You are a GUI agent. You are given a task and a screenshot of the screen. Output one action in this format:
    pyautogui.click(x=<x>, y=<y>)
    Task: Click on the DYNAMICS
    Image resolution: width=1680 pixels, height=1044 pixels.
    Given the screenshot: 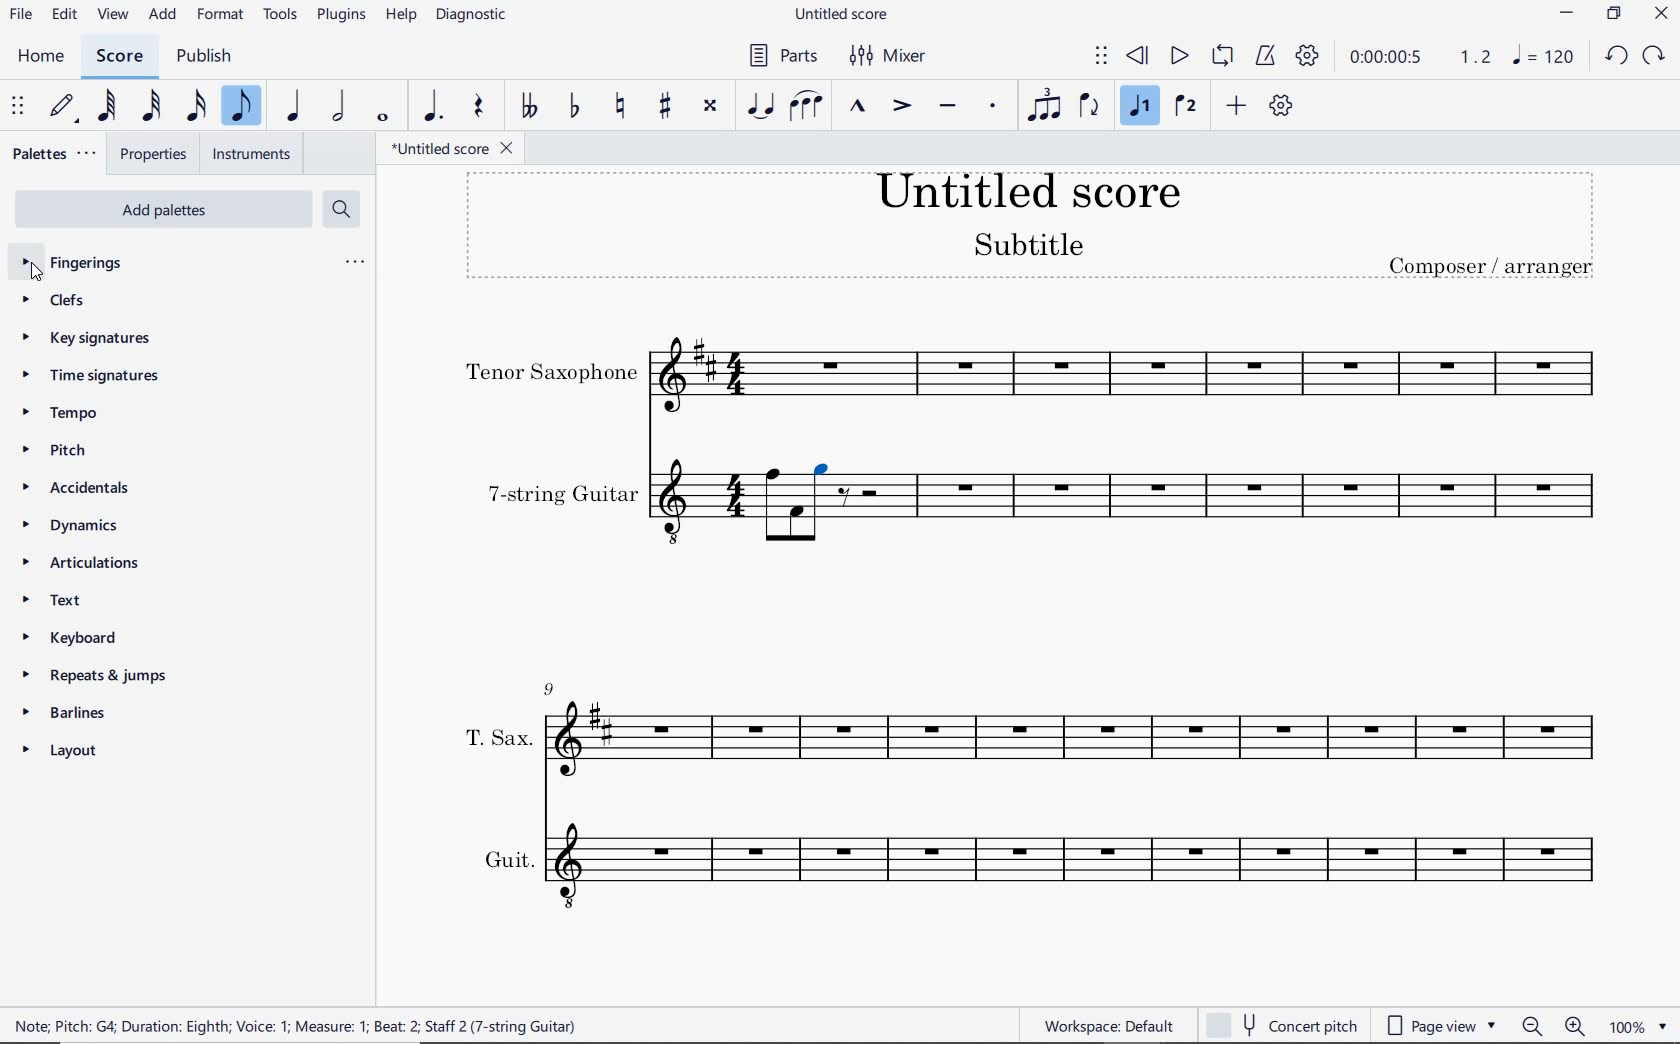 What is the action you would take?
    pyautogui.click(x=84, y=525)
    